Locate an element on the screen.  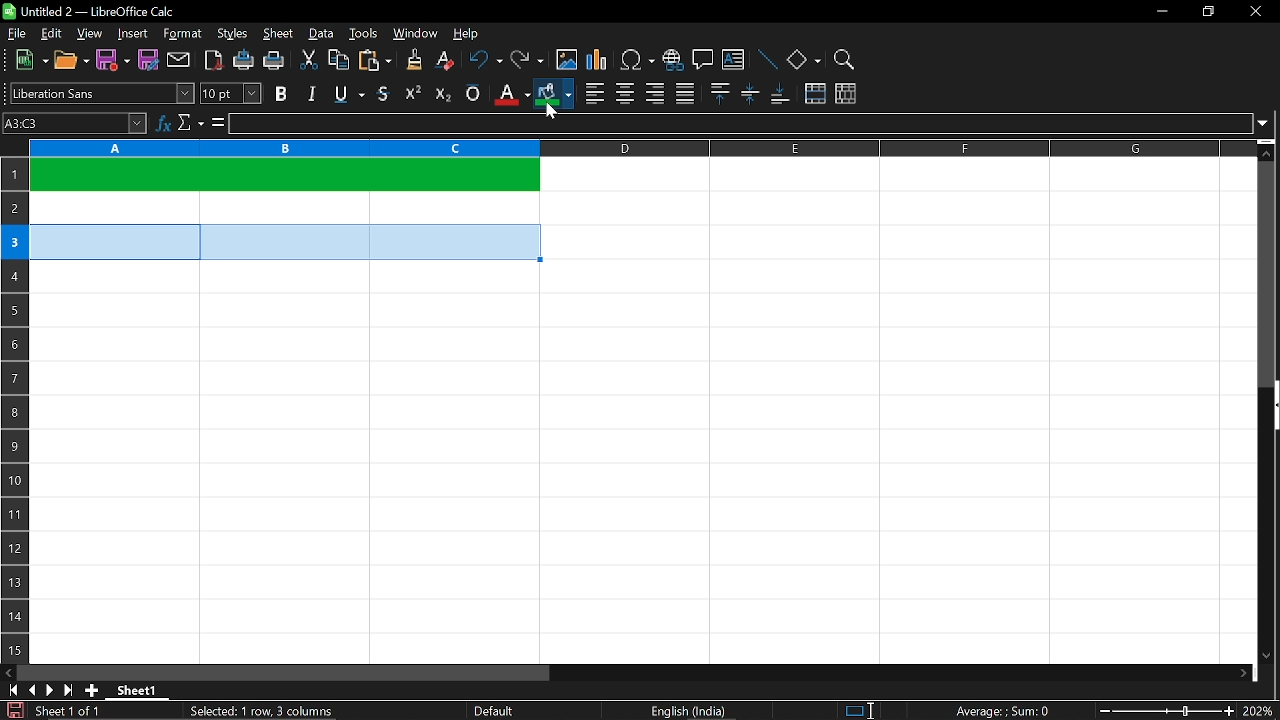
attach is located at coordinates (177, 59).